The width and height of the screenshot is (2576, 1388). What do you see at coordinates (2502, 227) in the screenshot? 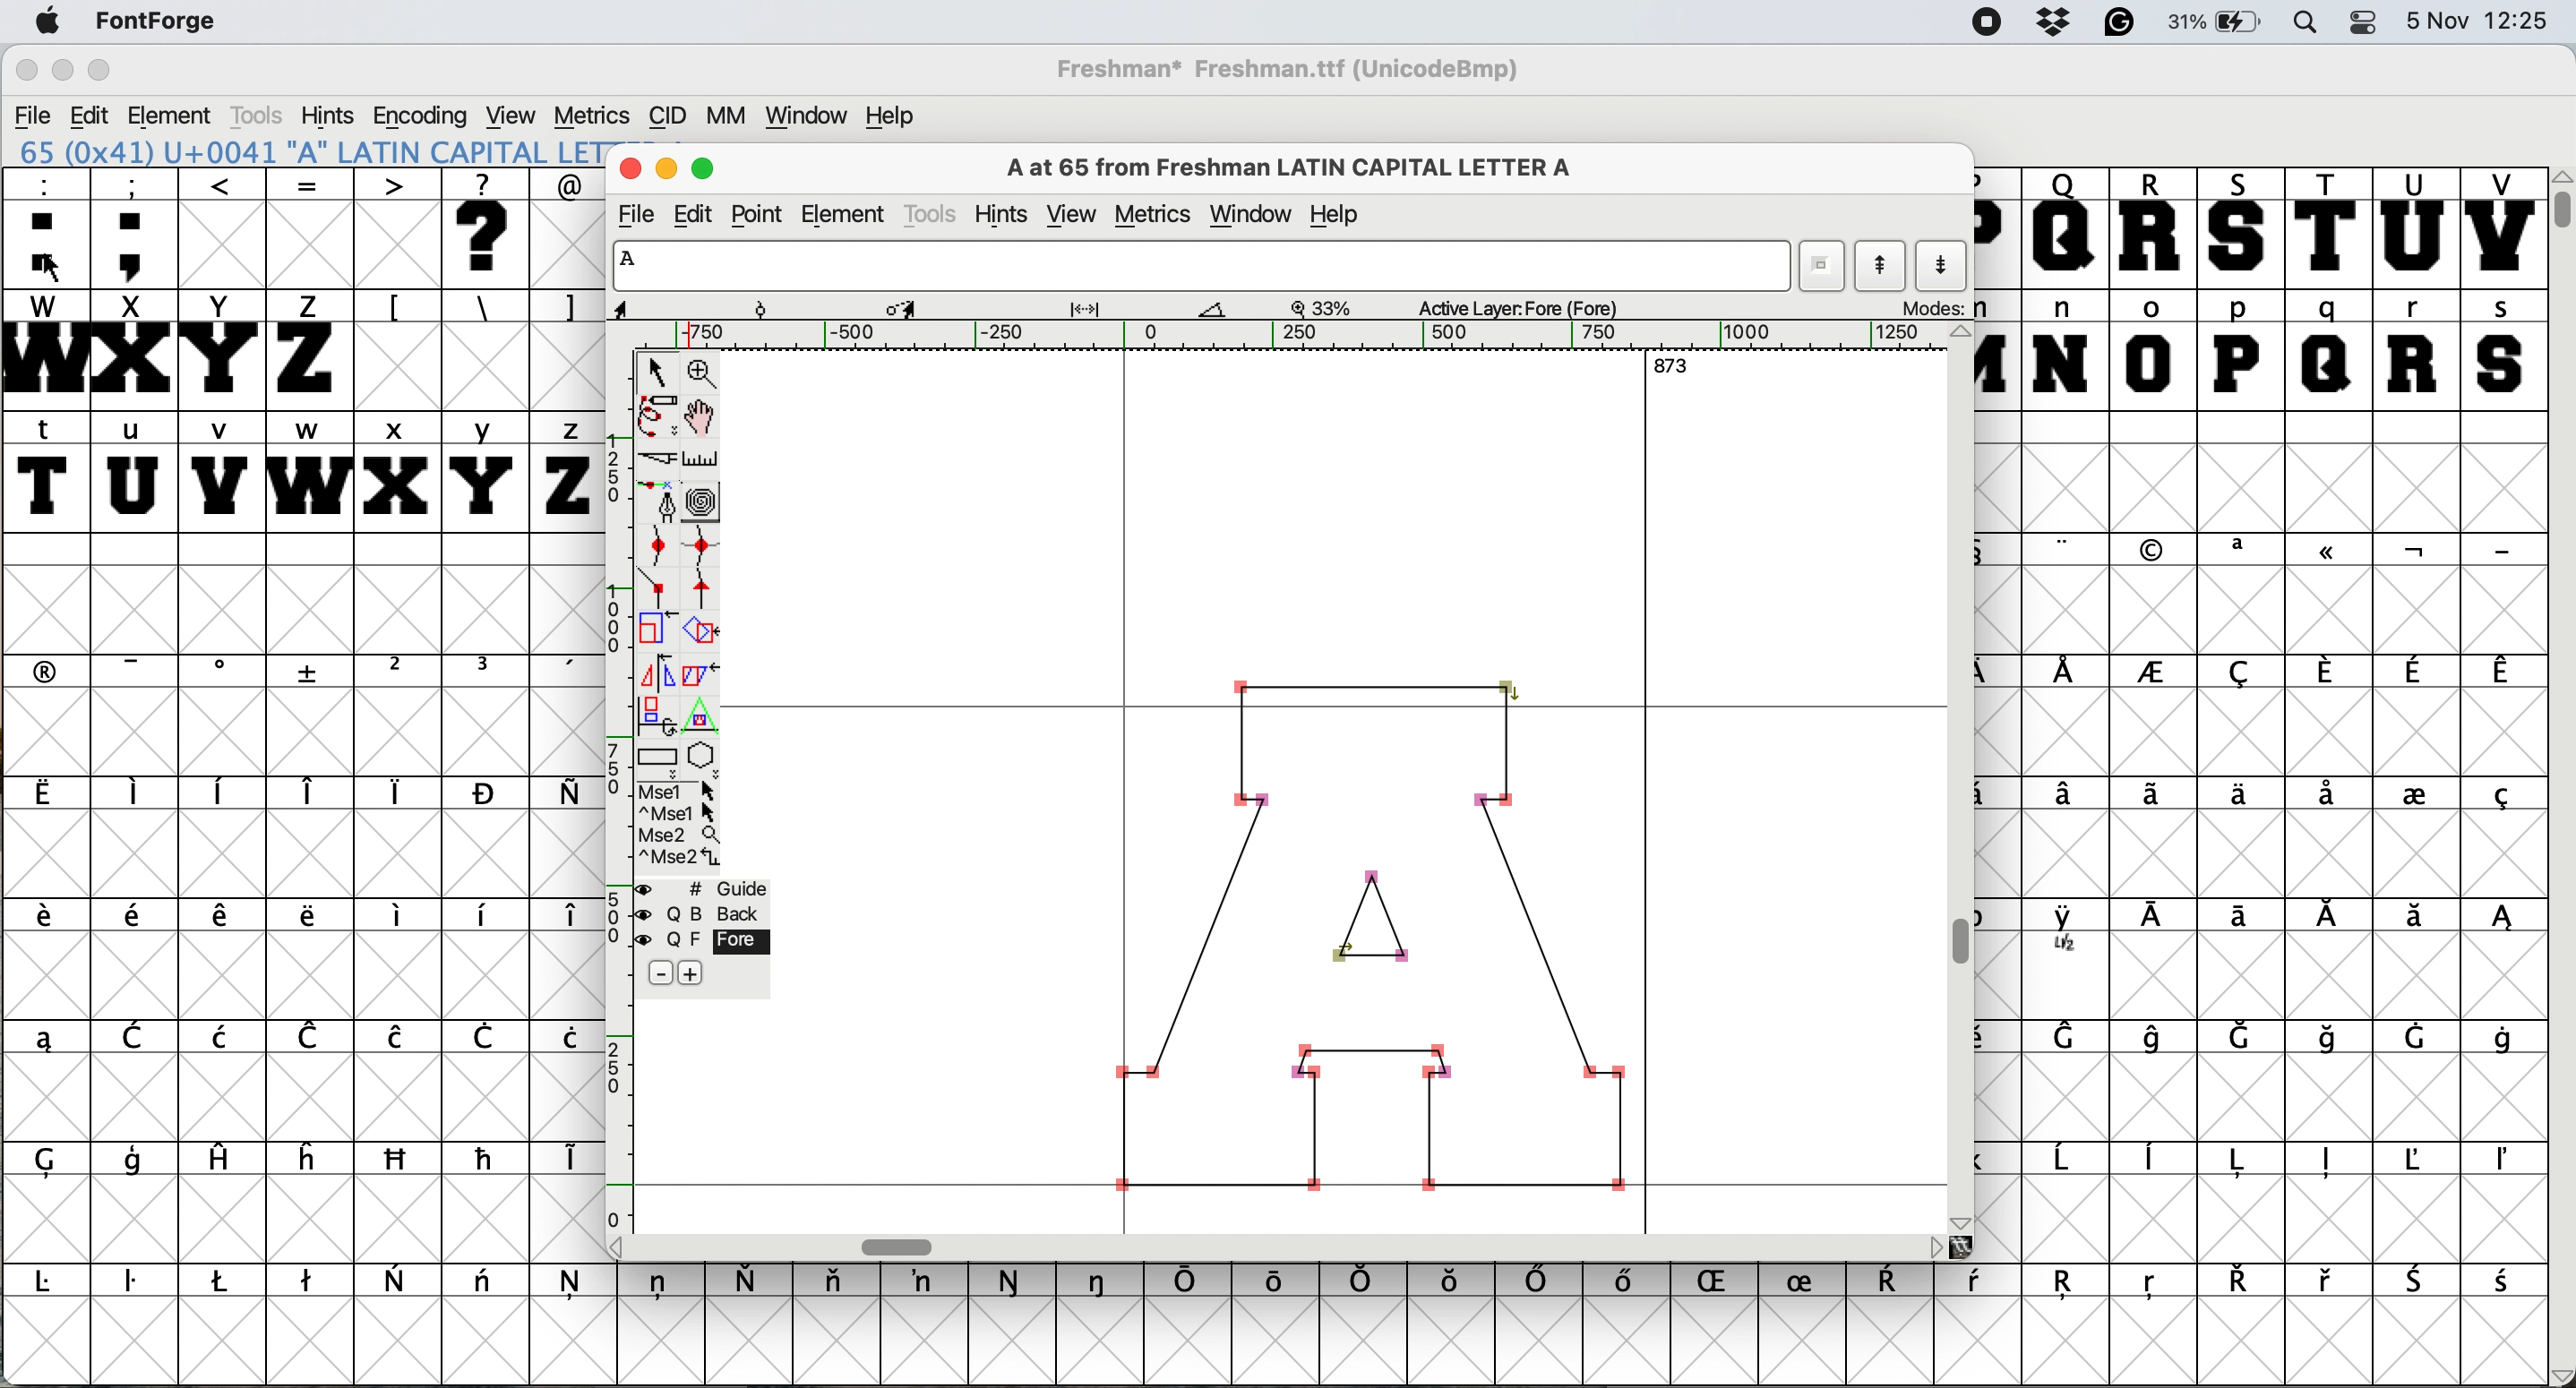
I see `V` at bounding box center [2502, 227].